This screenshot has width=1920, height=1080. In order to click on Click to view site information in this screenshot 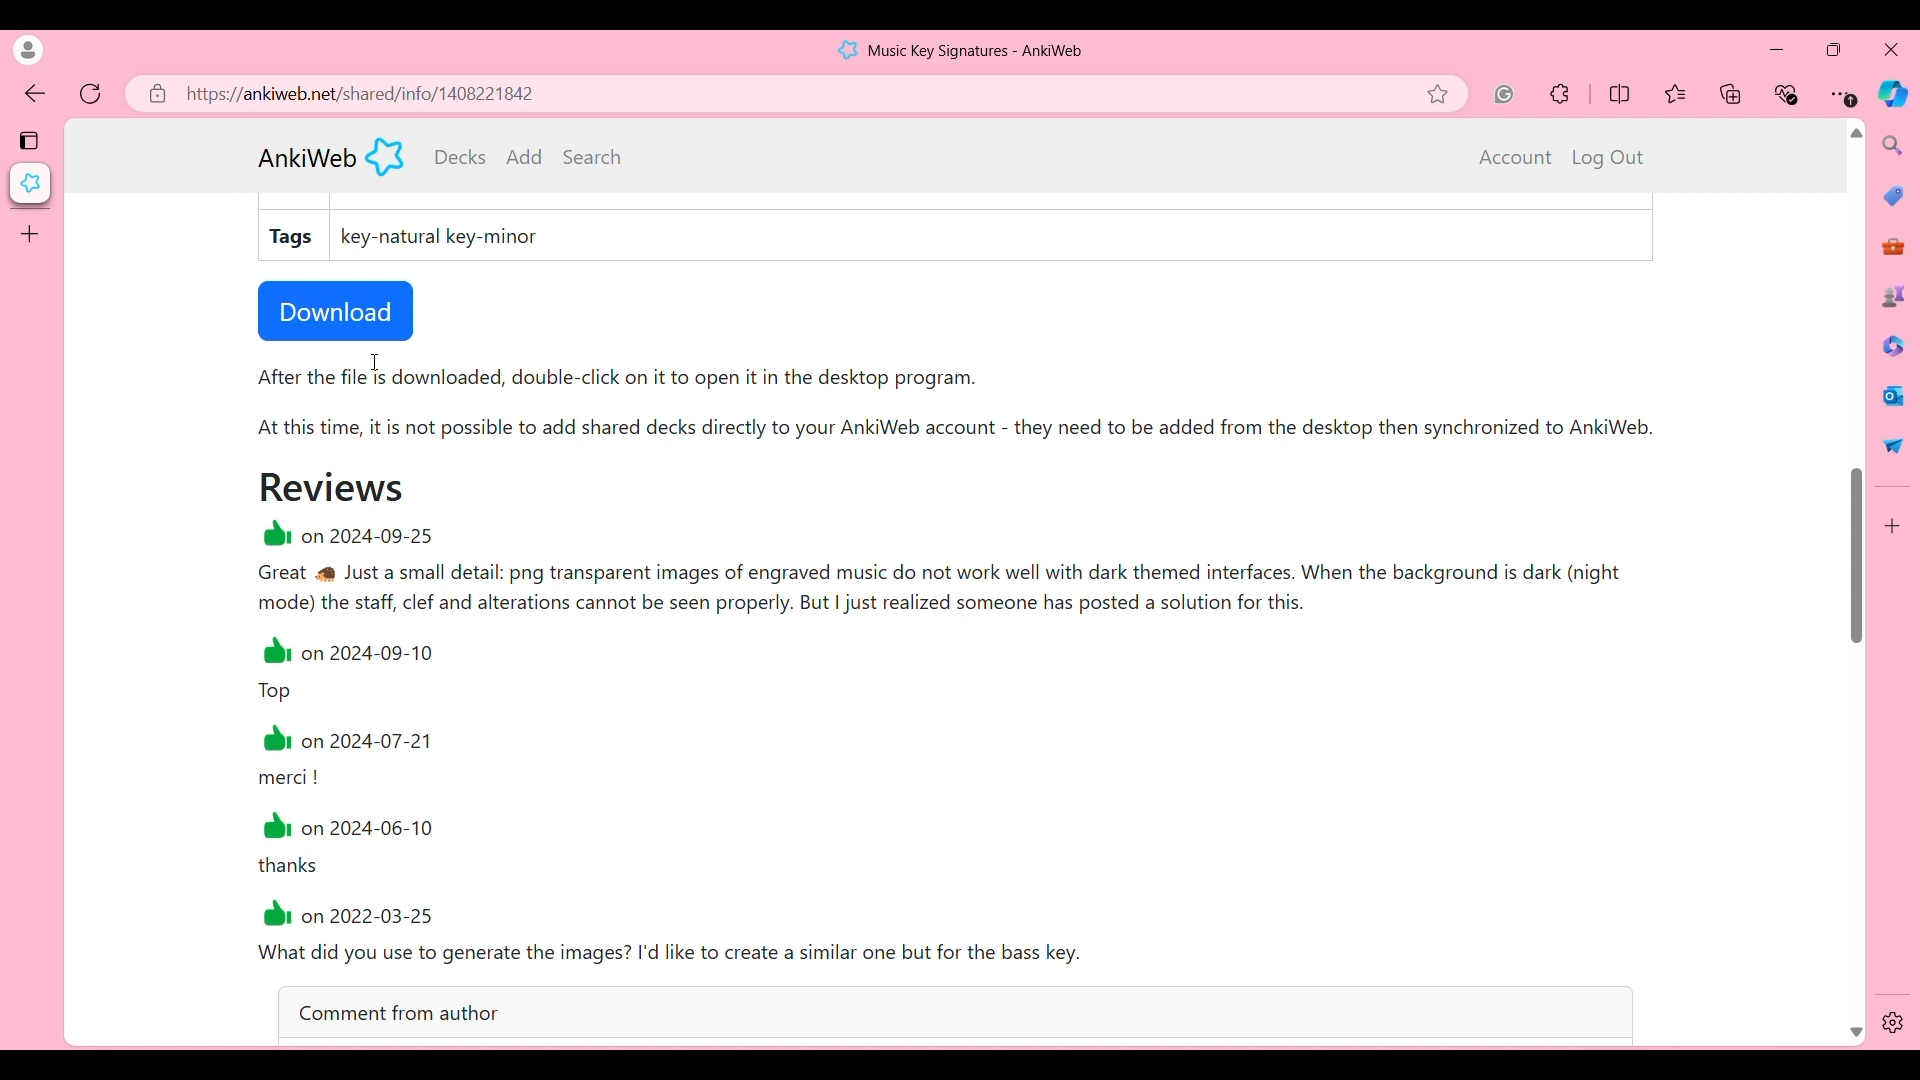, I will do `click(155, 93)`.